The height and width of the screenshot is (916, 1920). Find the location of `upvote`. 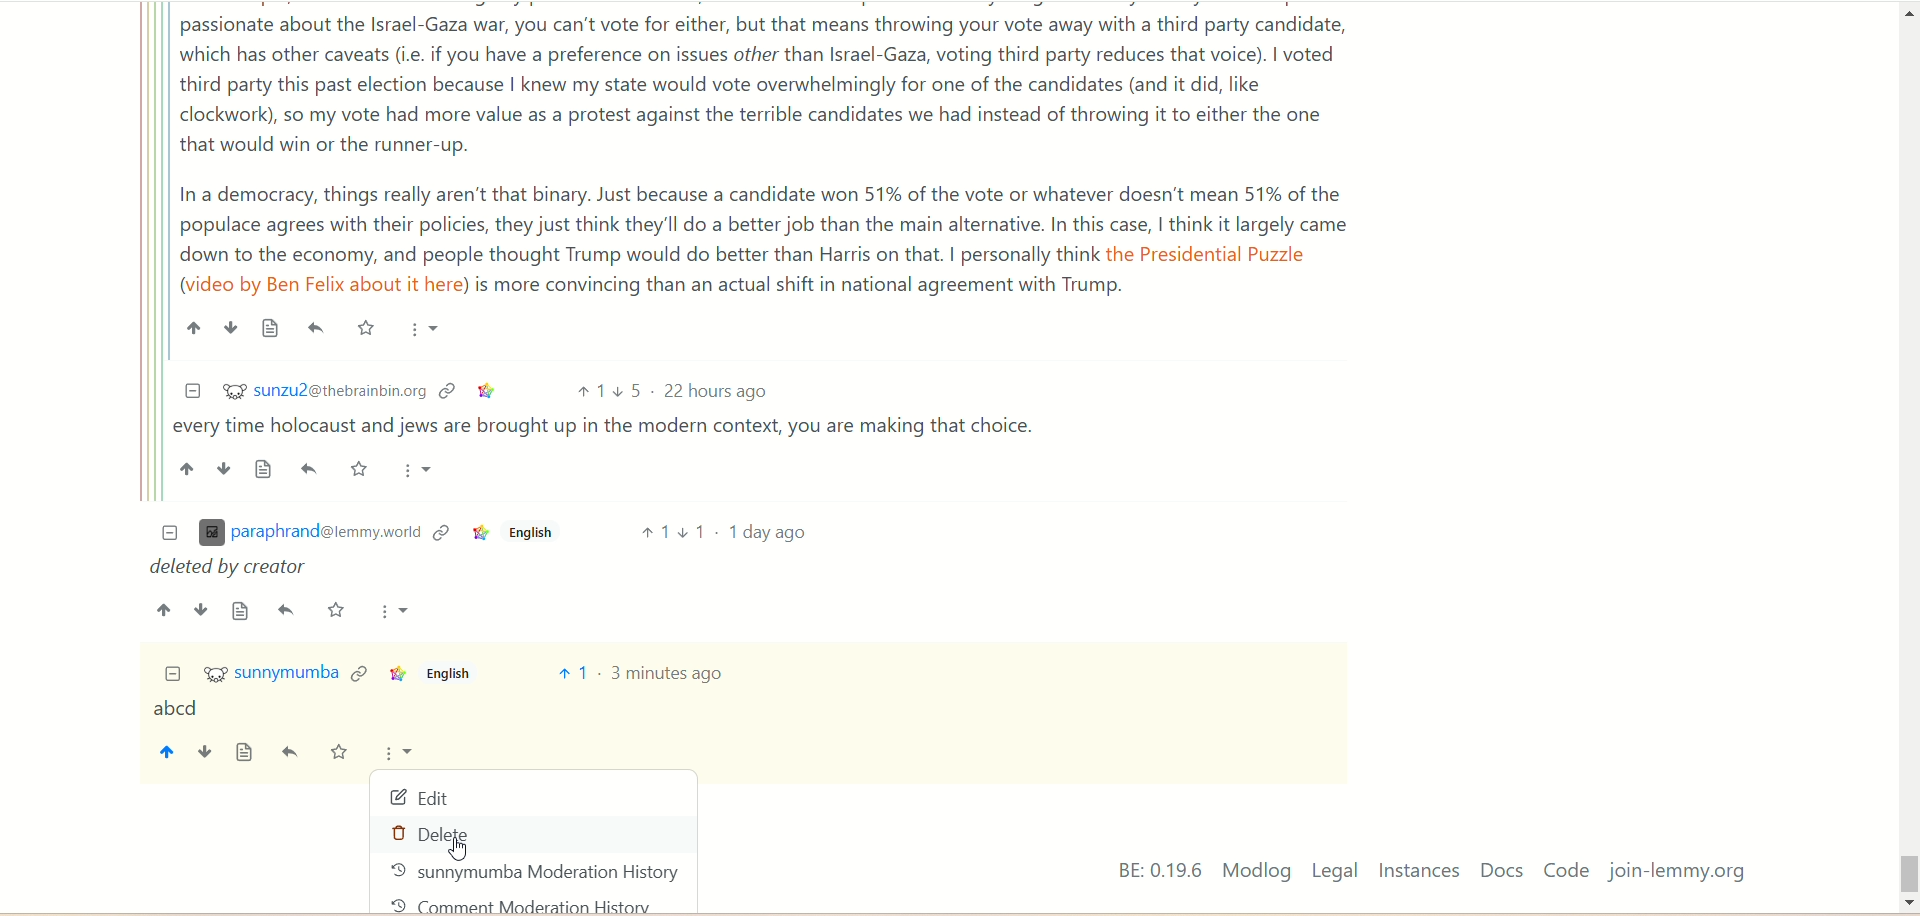

upvote is located at coordinates (165, 755).